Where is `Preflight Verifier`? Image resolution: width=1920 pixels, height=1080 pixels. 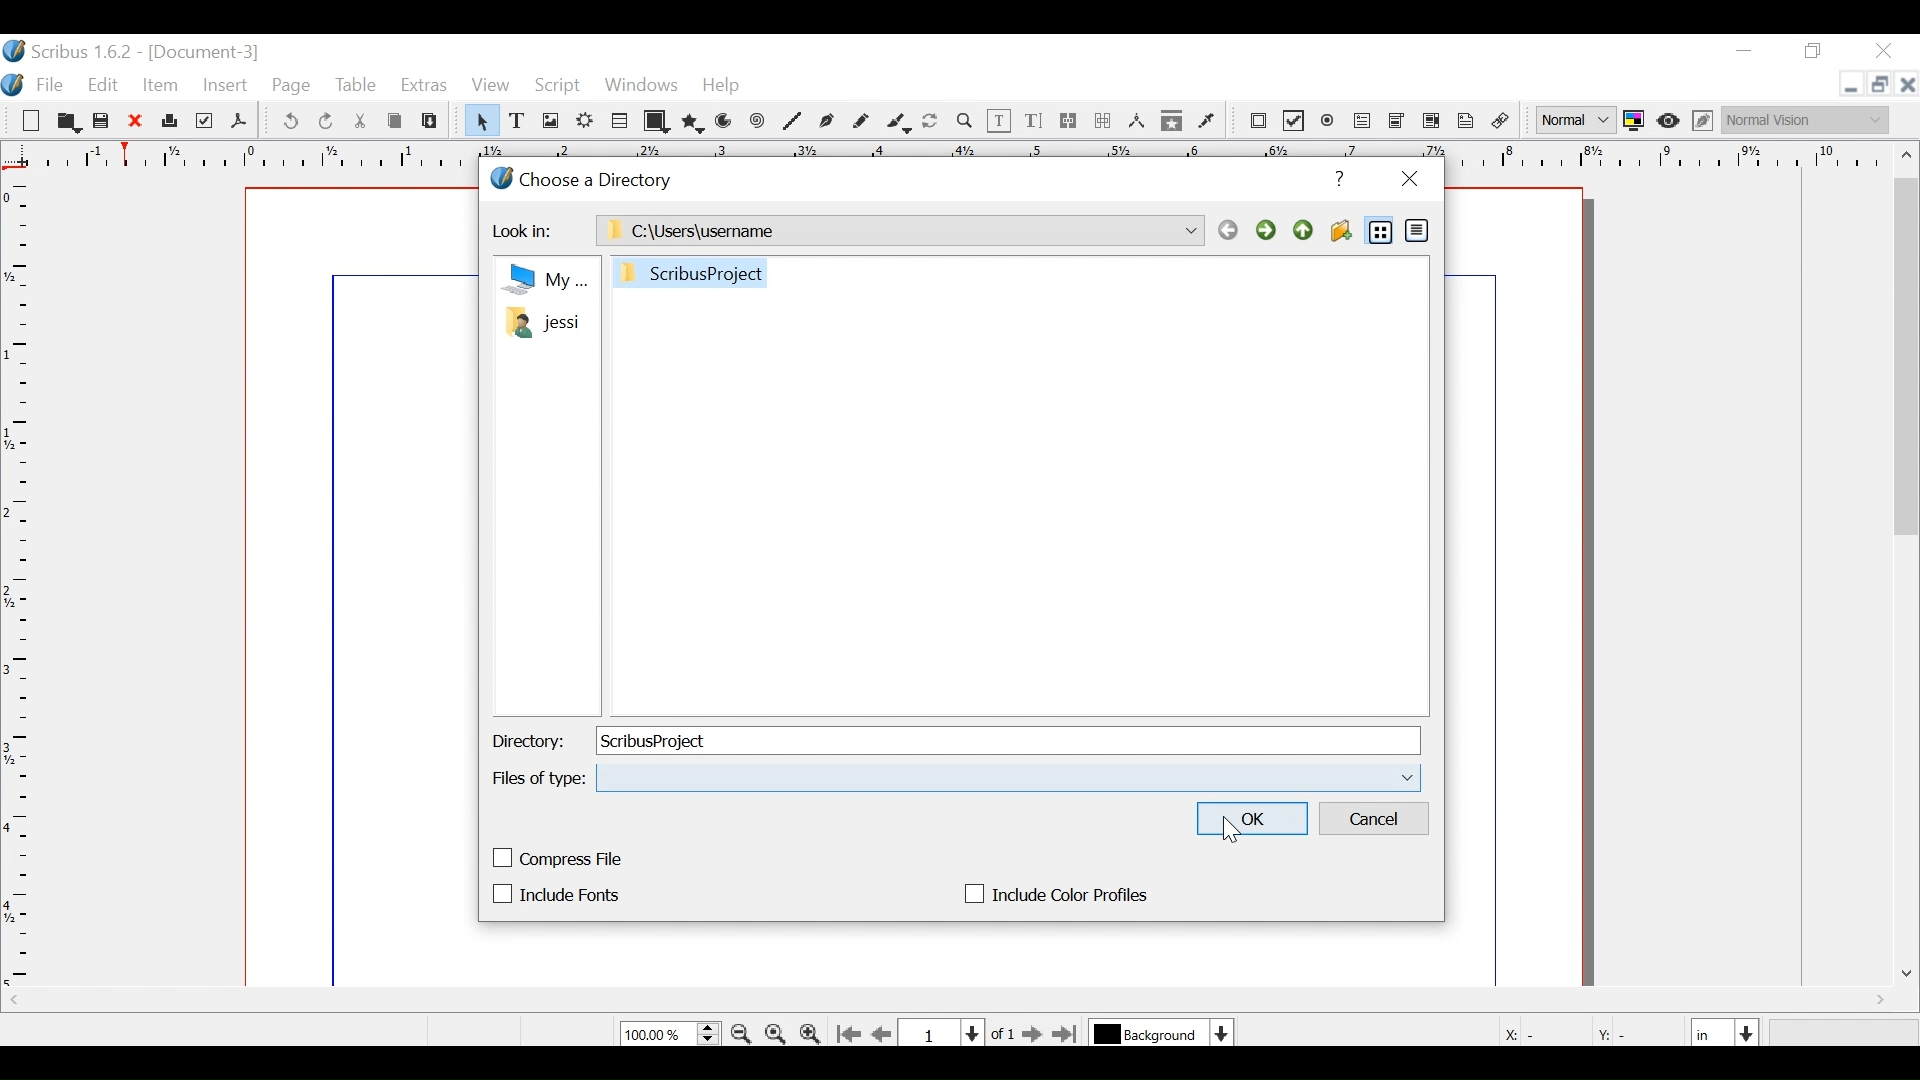
Preflight Verifier is located at coordinates (203, 121).